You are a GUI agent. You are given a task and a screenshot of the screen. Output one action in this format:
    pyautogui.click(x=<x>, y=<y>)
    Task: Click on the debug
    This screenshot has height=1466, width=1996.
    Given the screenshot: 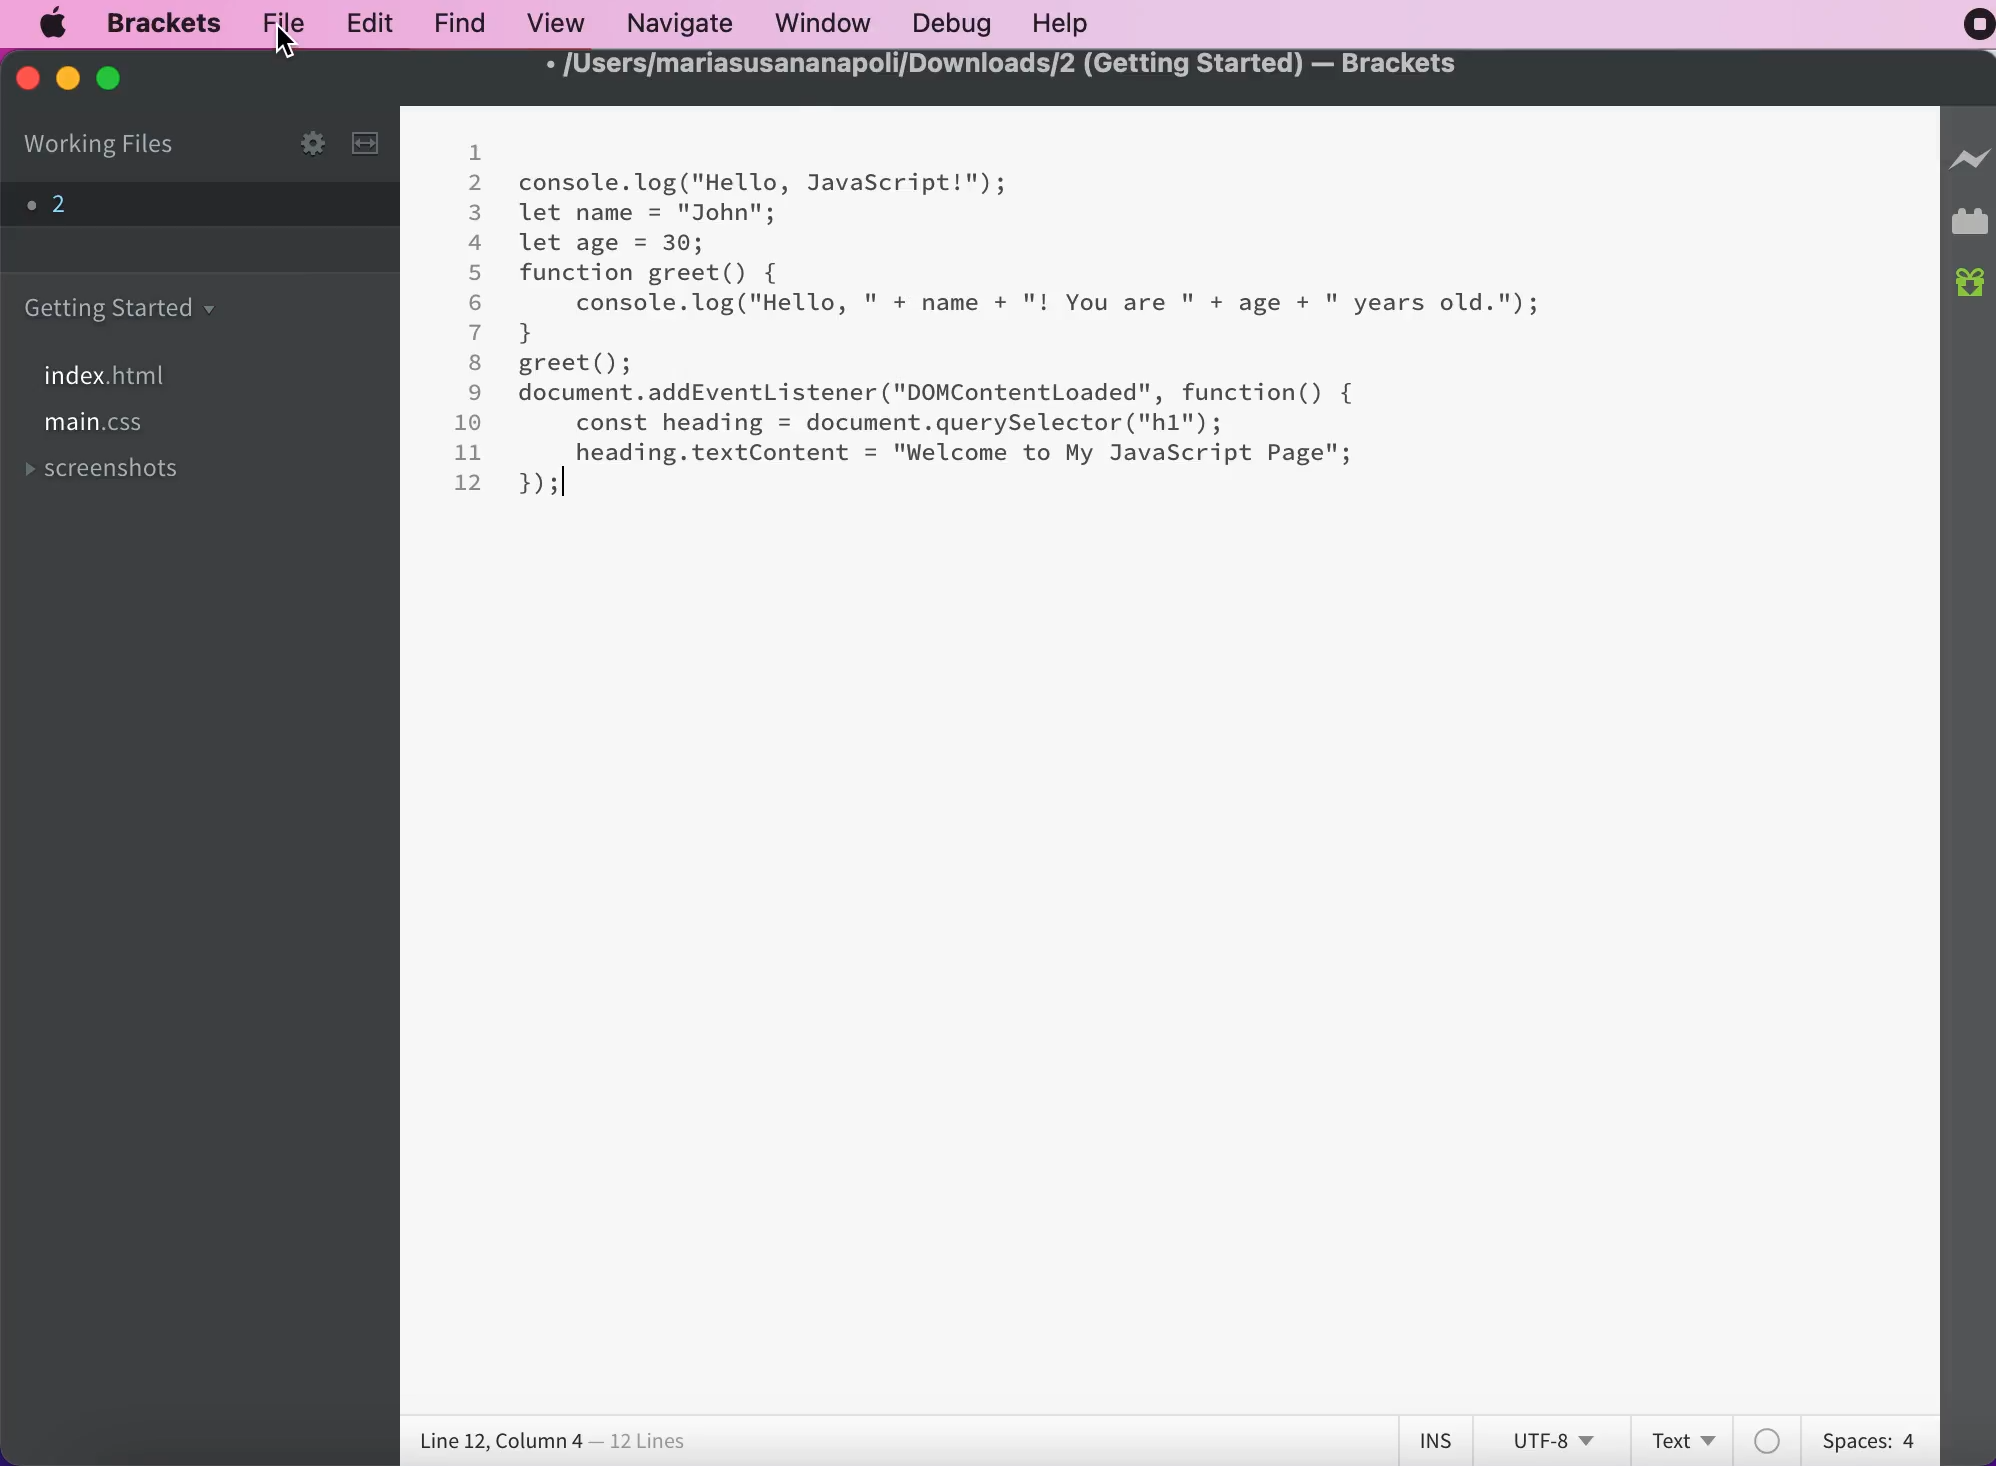 What is the action you would take?
    pyautogui.click(x=949, y=23)
    